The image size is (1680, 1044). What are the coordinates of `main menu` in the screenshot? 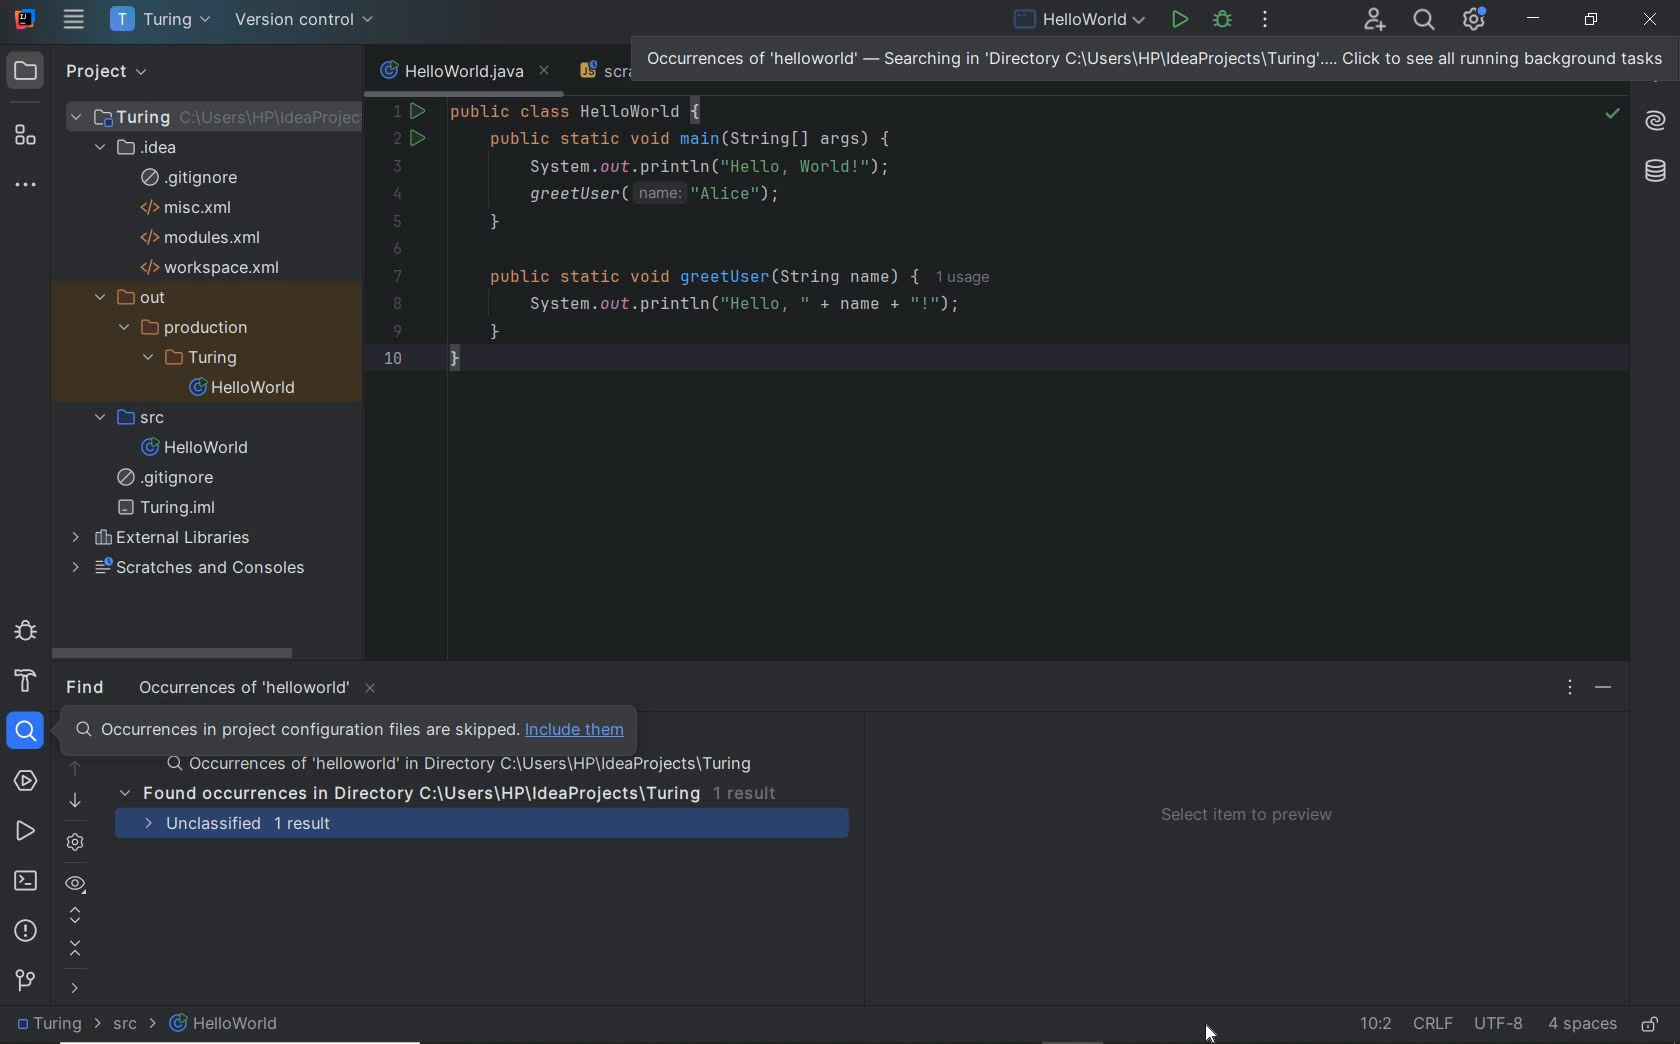 It's located at (74, 19).